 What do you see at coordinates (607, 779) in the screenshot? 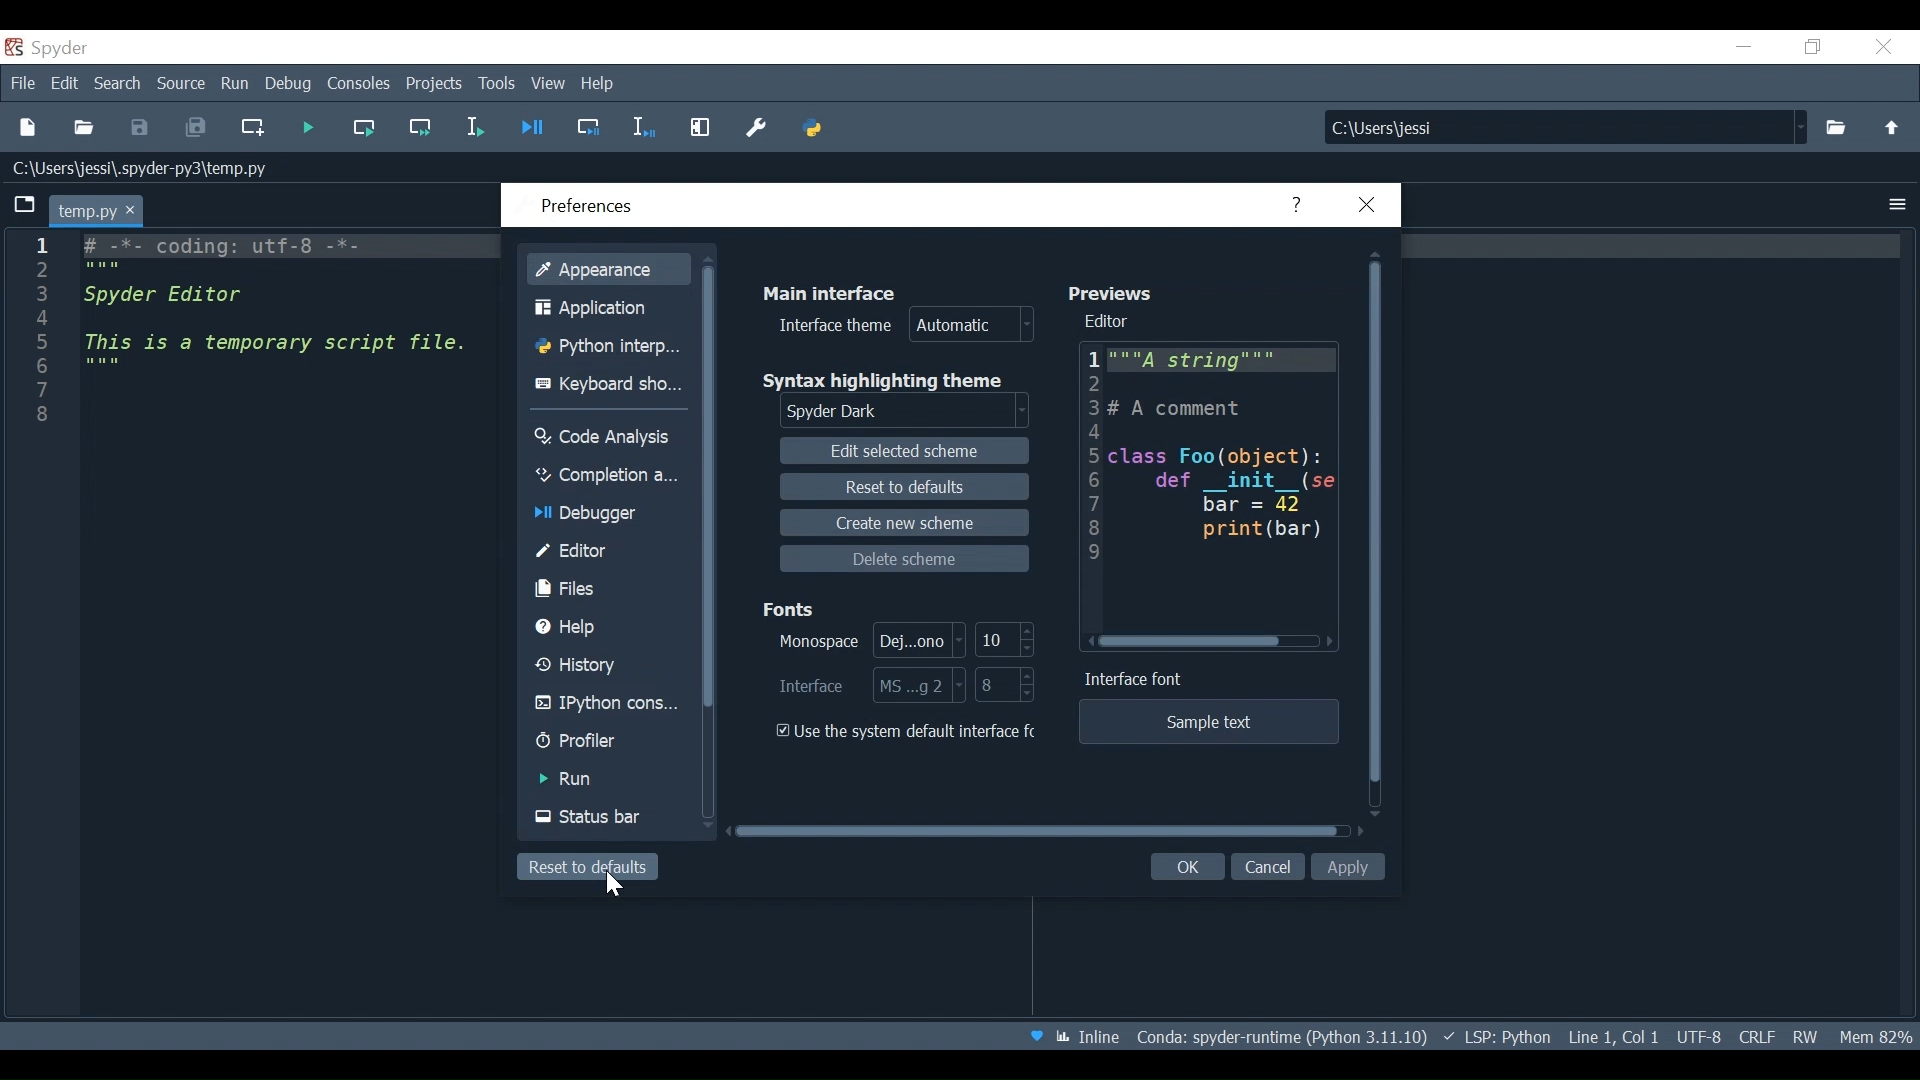
I see `Run` at bounding box center [607, 779].